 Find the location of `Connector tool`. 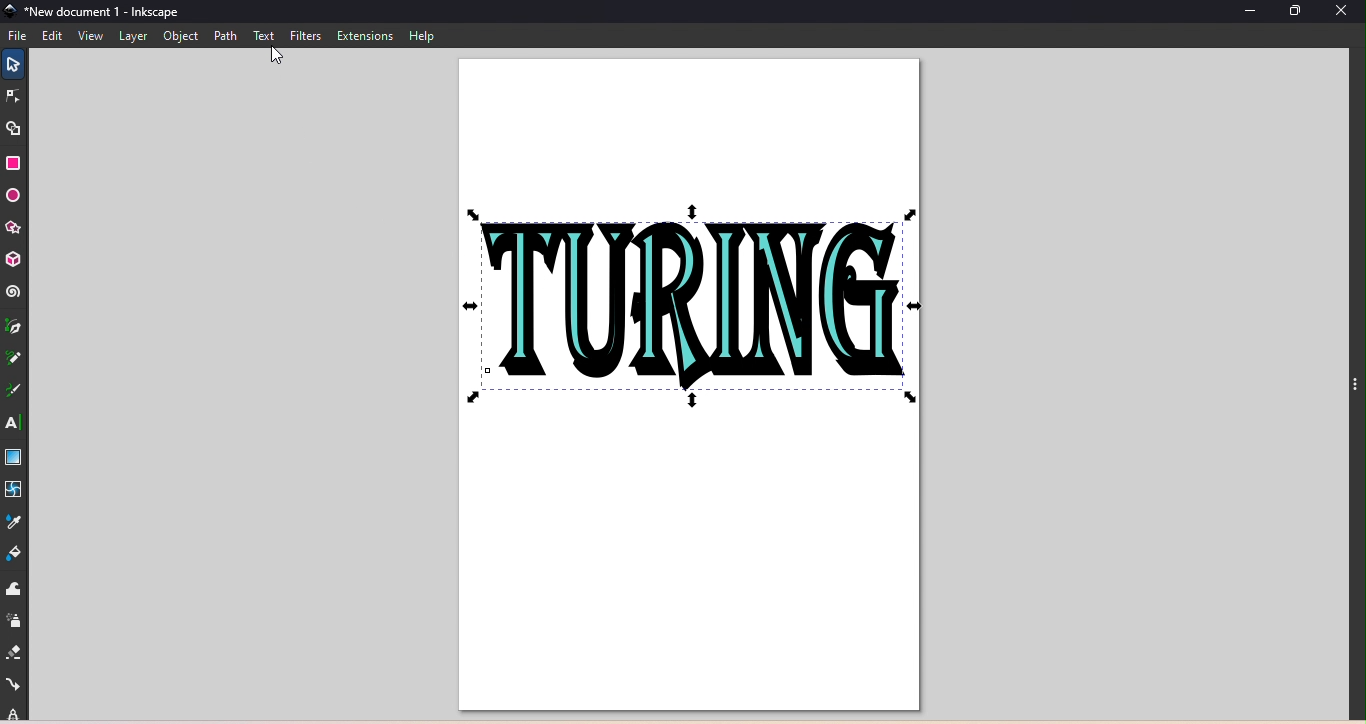

Connector tool is located at coordinates (15, 685).